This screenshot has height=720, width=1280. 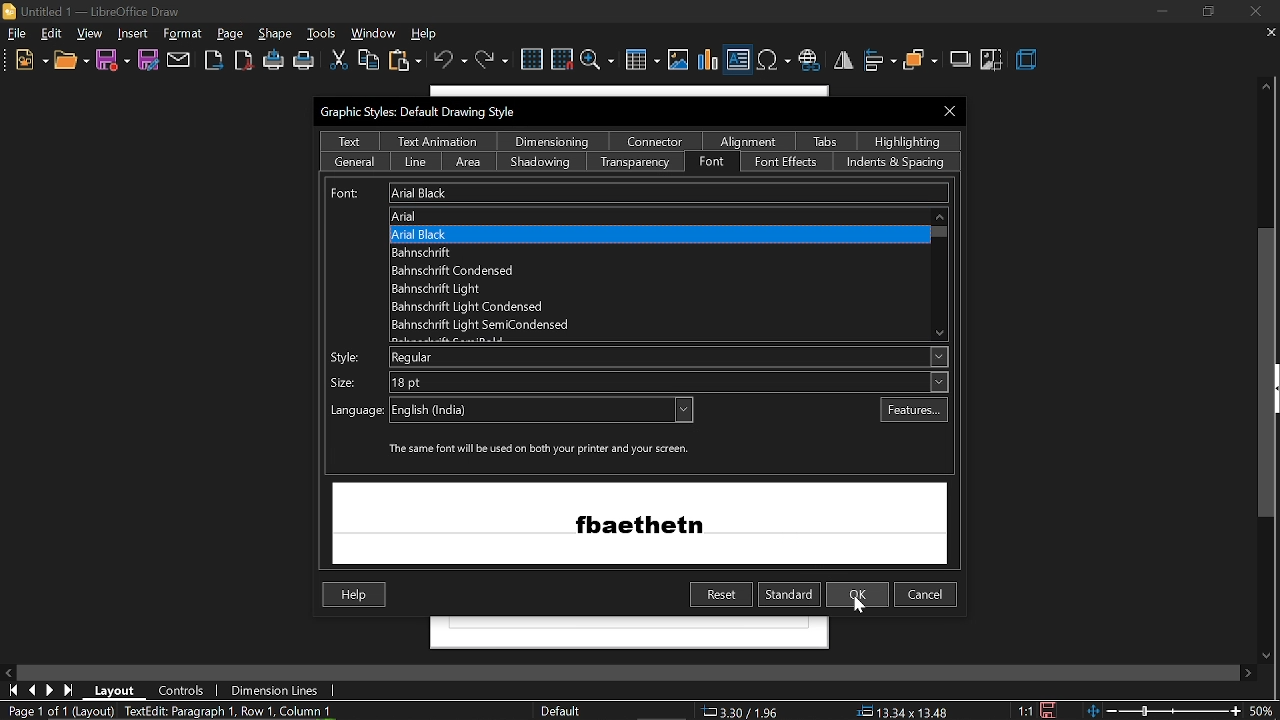 What do you see at coordinates (1267, 88) in the screenshot?
I see `move up` at bounding box center [1267, 88].